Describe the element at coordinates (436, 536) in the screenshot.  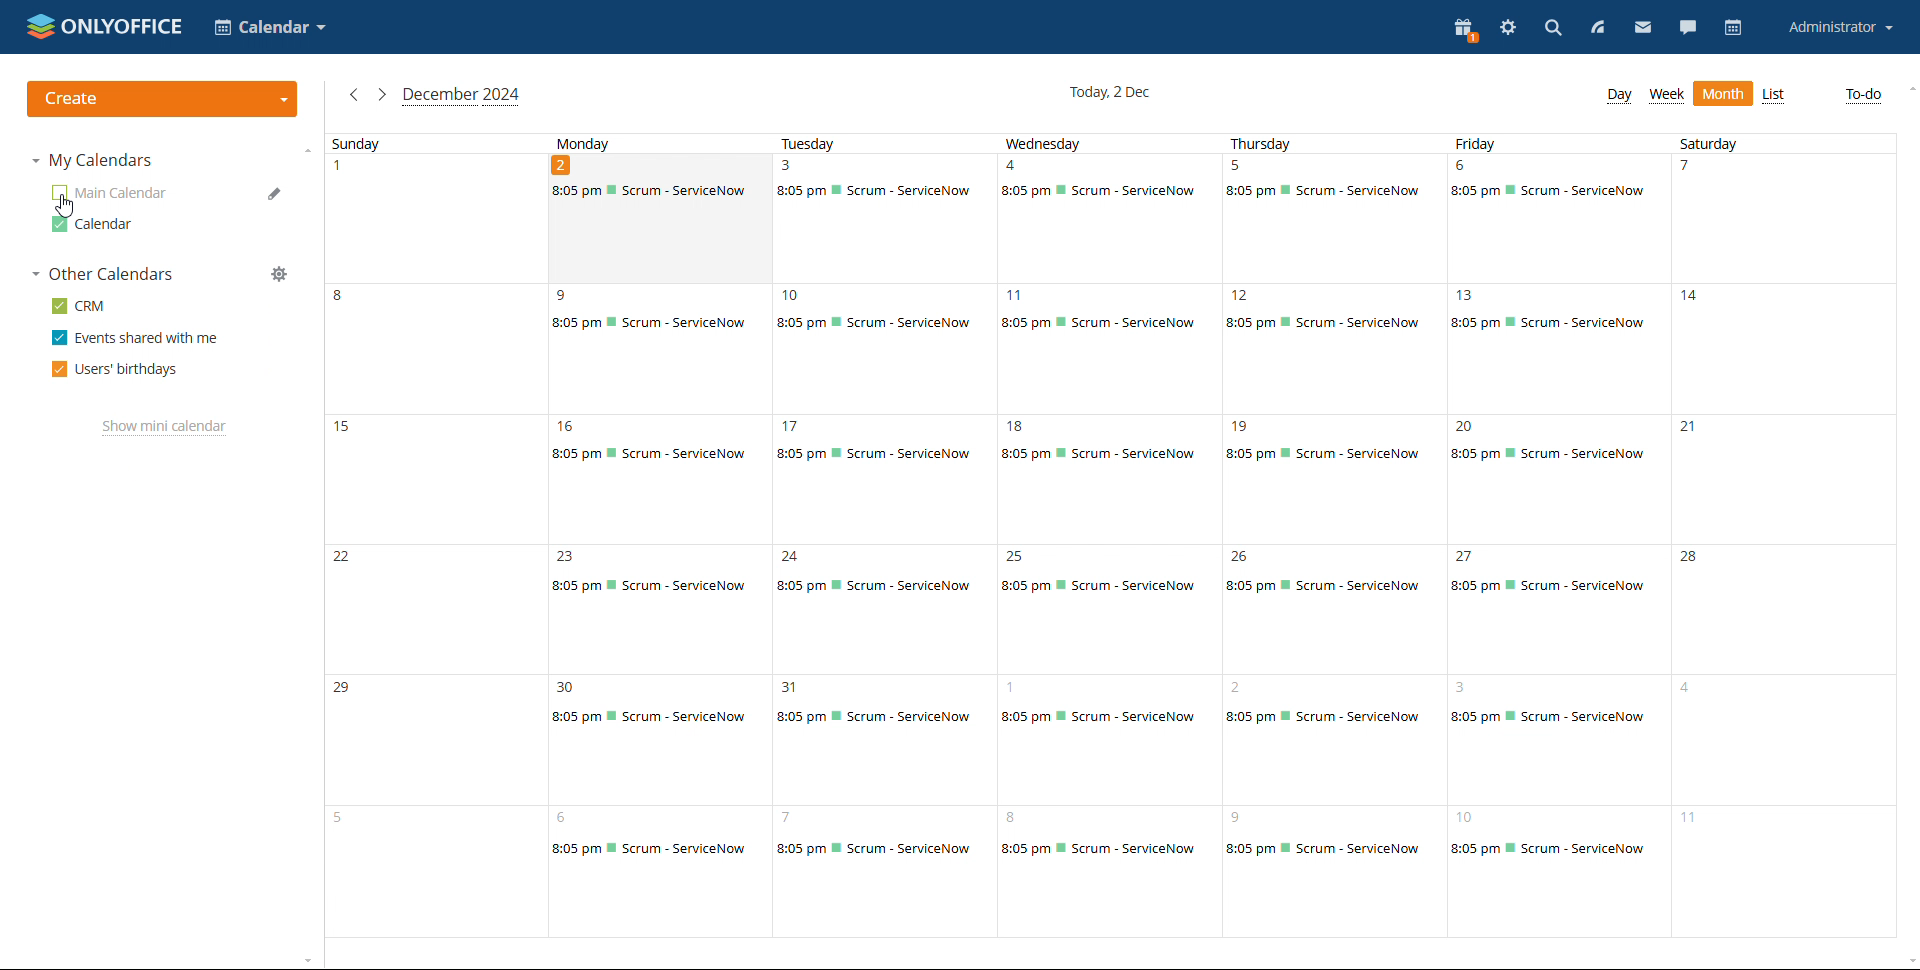
I see `sunday` at that location.